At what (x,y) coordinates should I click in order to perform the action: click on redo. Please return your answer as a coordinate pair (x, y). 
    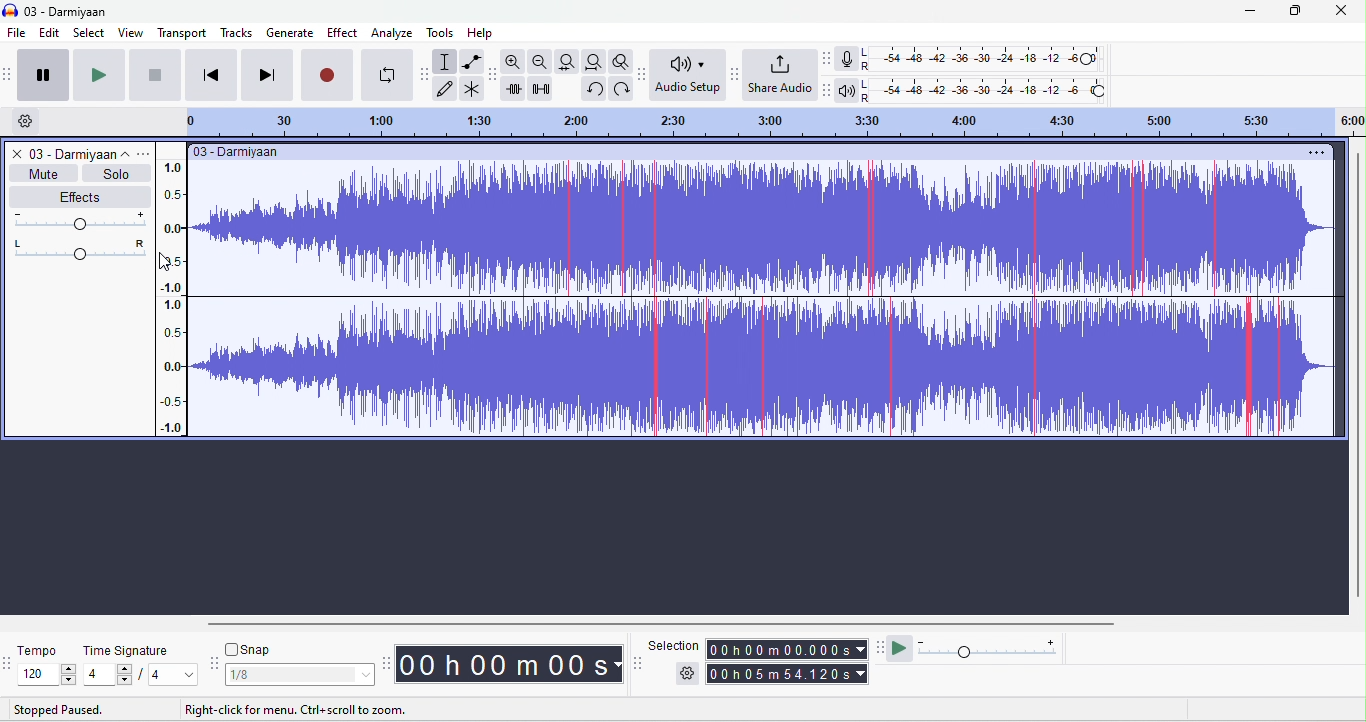
    Looking at the image, I should click on (593, 89).